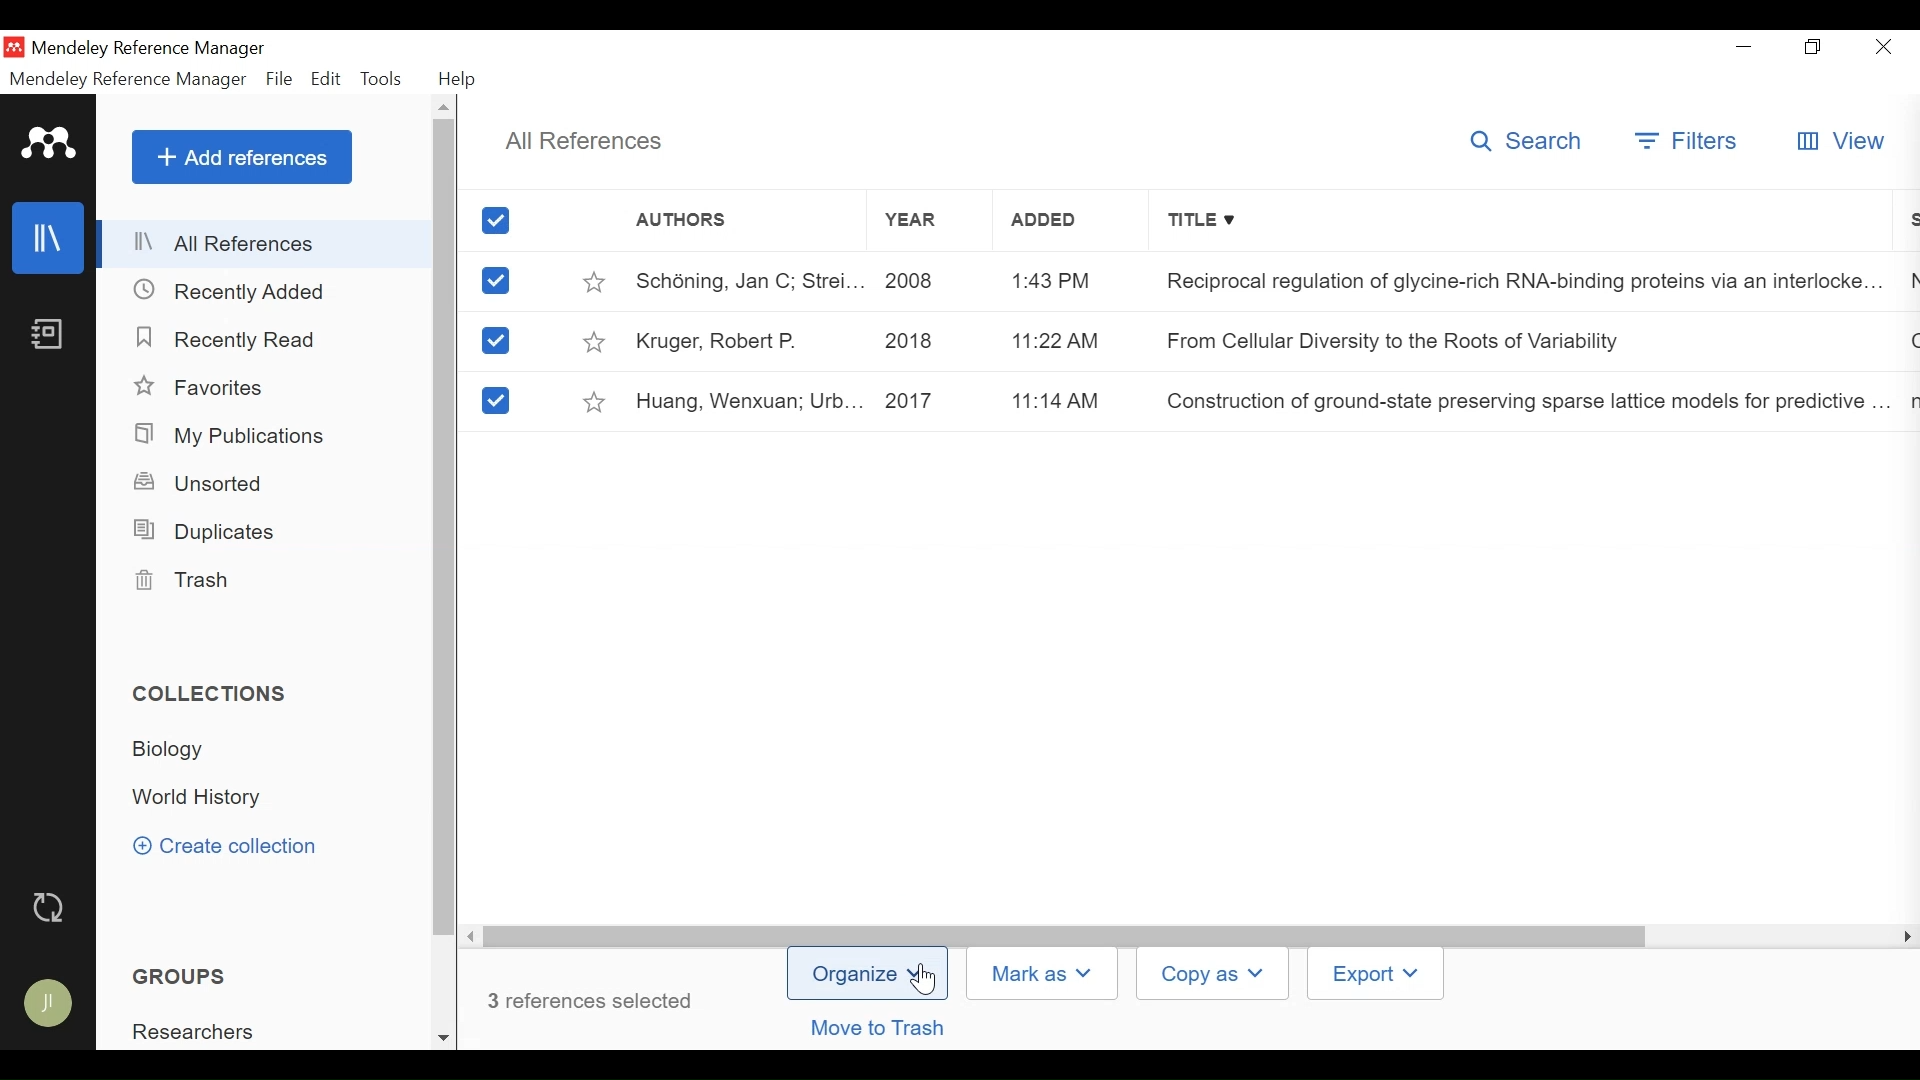 The width and height of the screenshot is (1920, 1080). What do you see at coordinates (597, 341) in the screenshot?
I see `Toggle Favorites` at bounding box center [597, 341].